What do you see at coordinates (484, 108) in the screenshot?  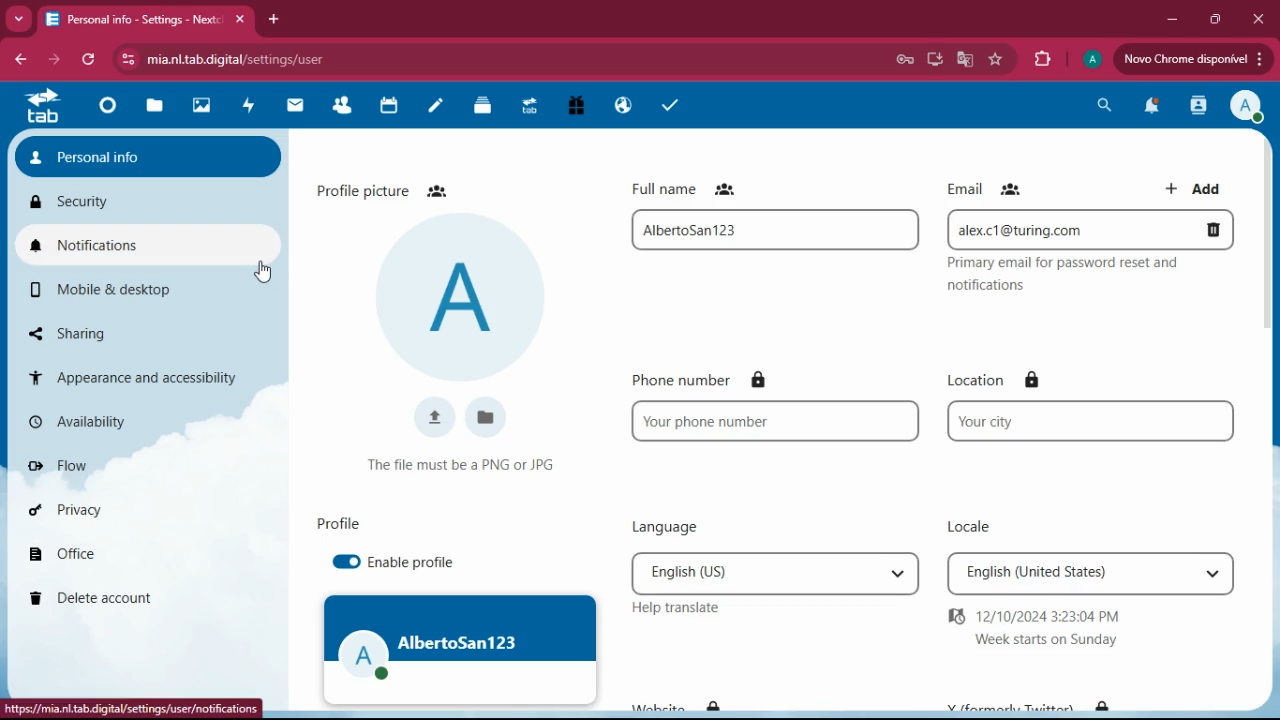 I see `files` at bounding box center [484, 108].